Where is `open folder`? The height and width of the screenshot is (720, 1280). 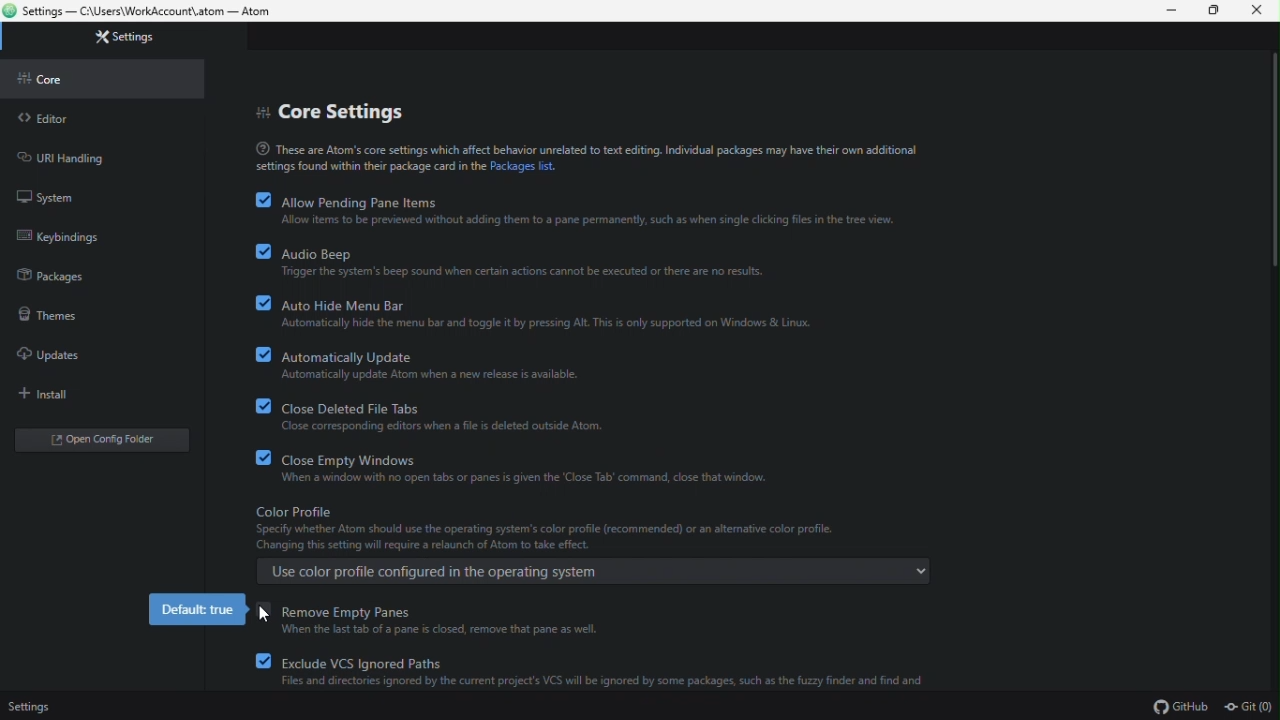 open folder is located at coordinates (98, 441).